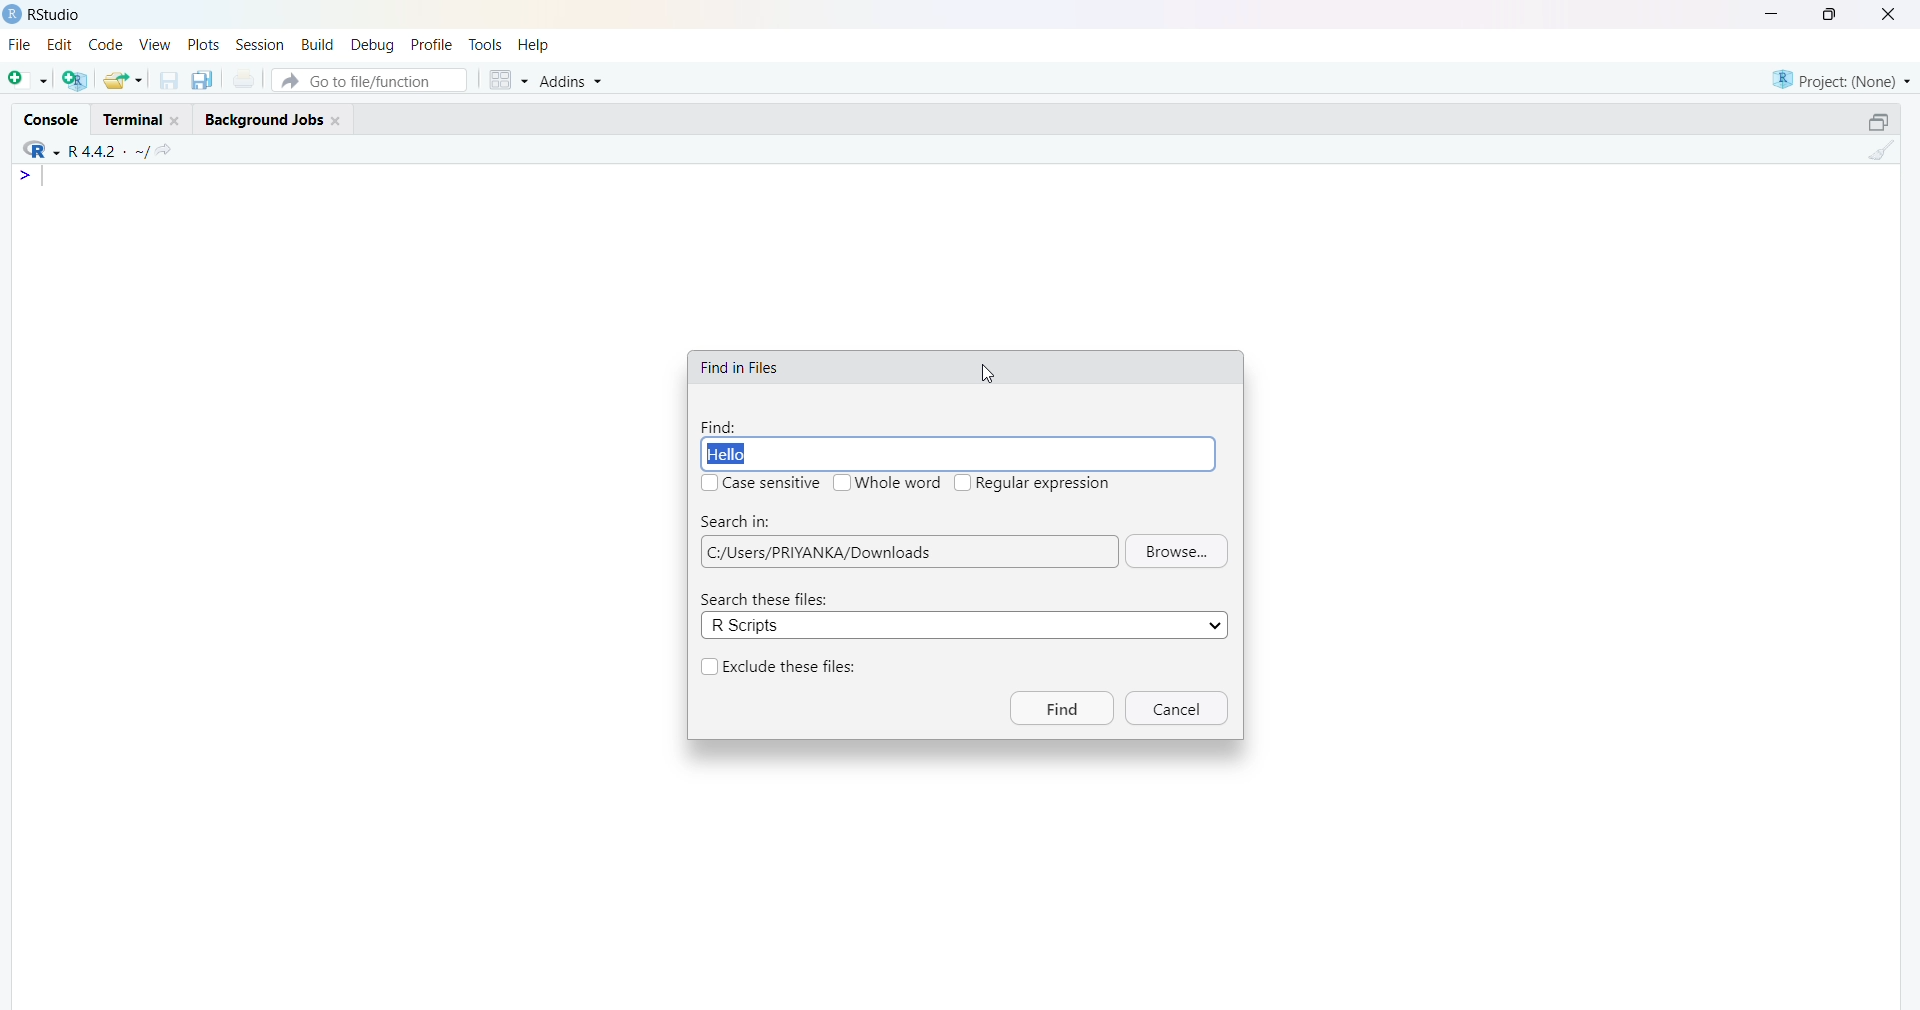  What do you see at coordinates (30, 79) in the screenshot?
I see `open file` at bounding box center [30, 79].